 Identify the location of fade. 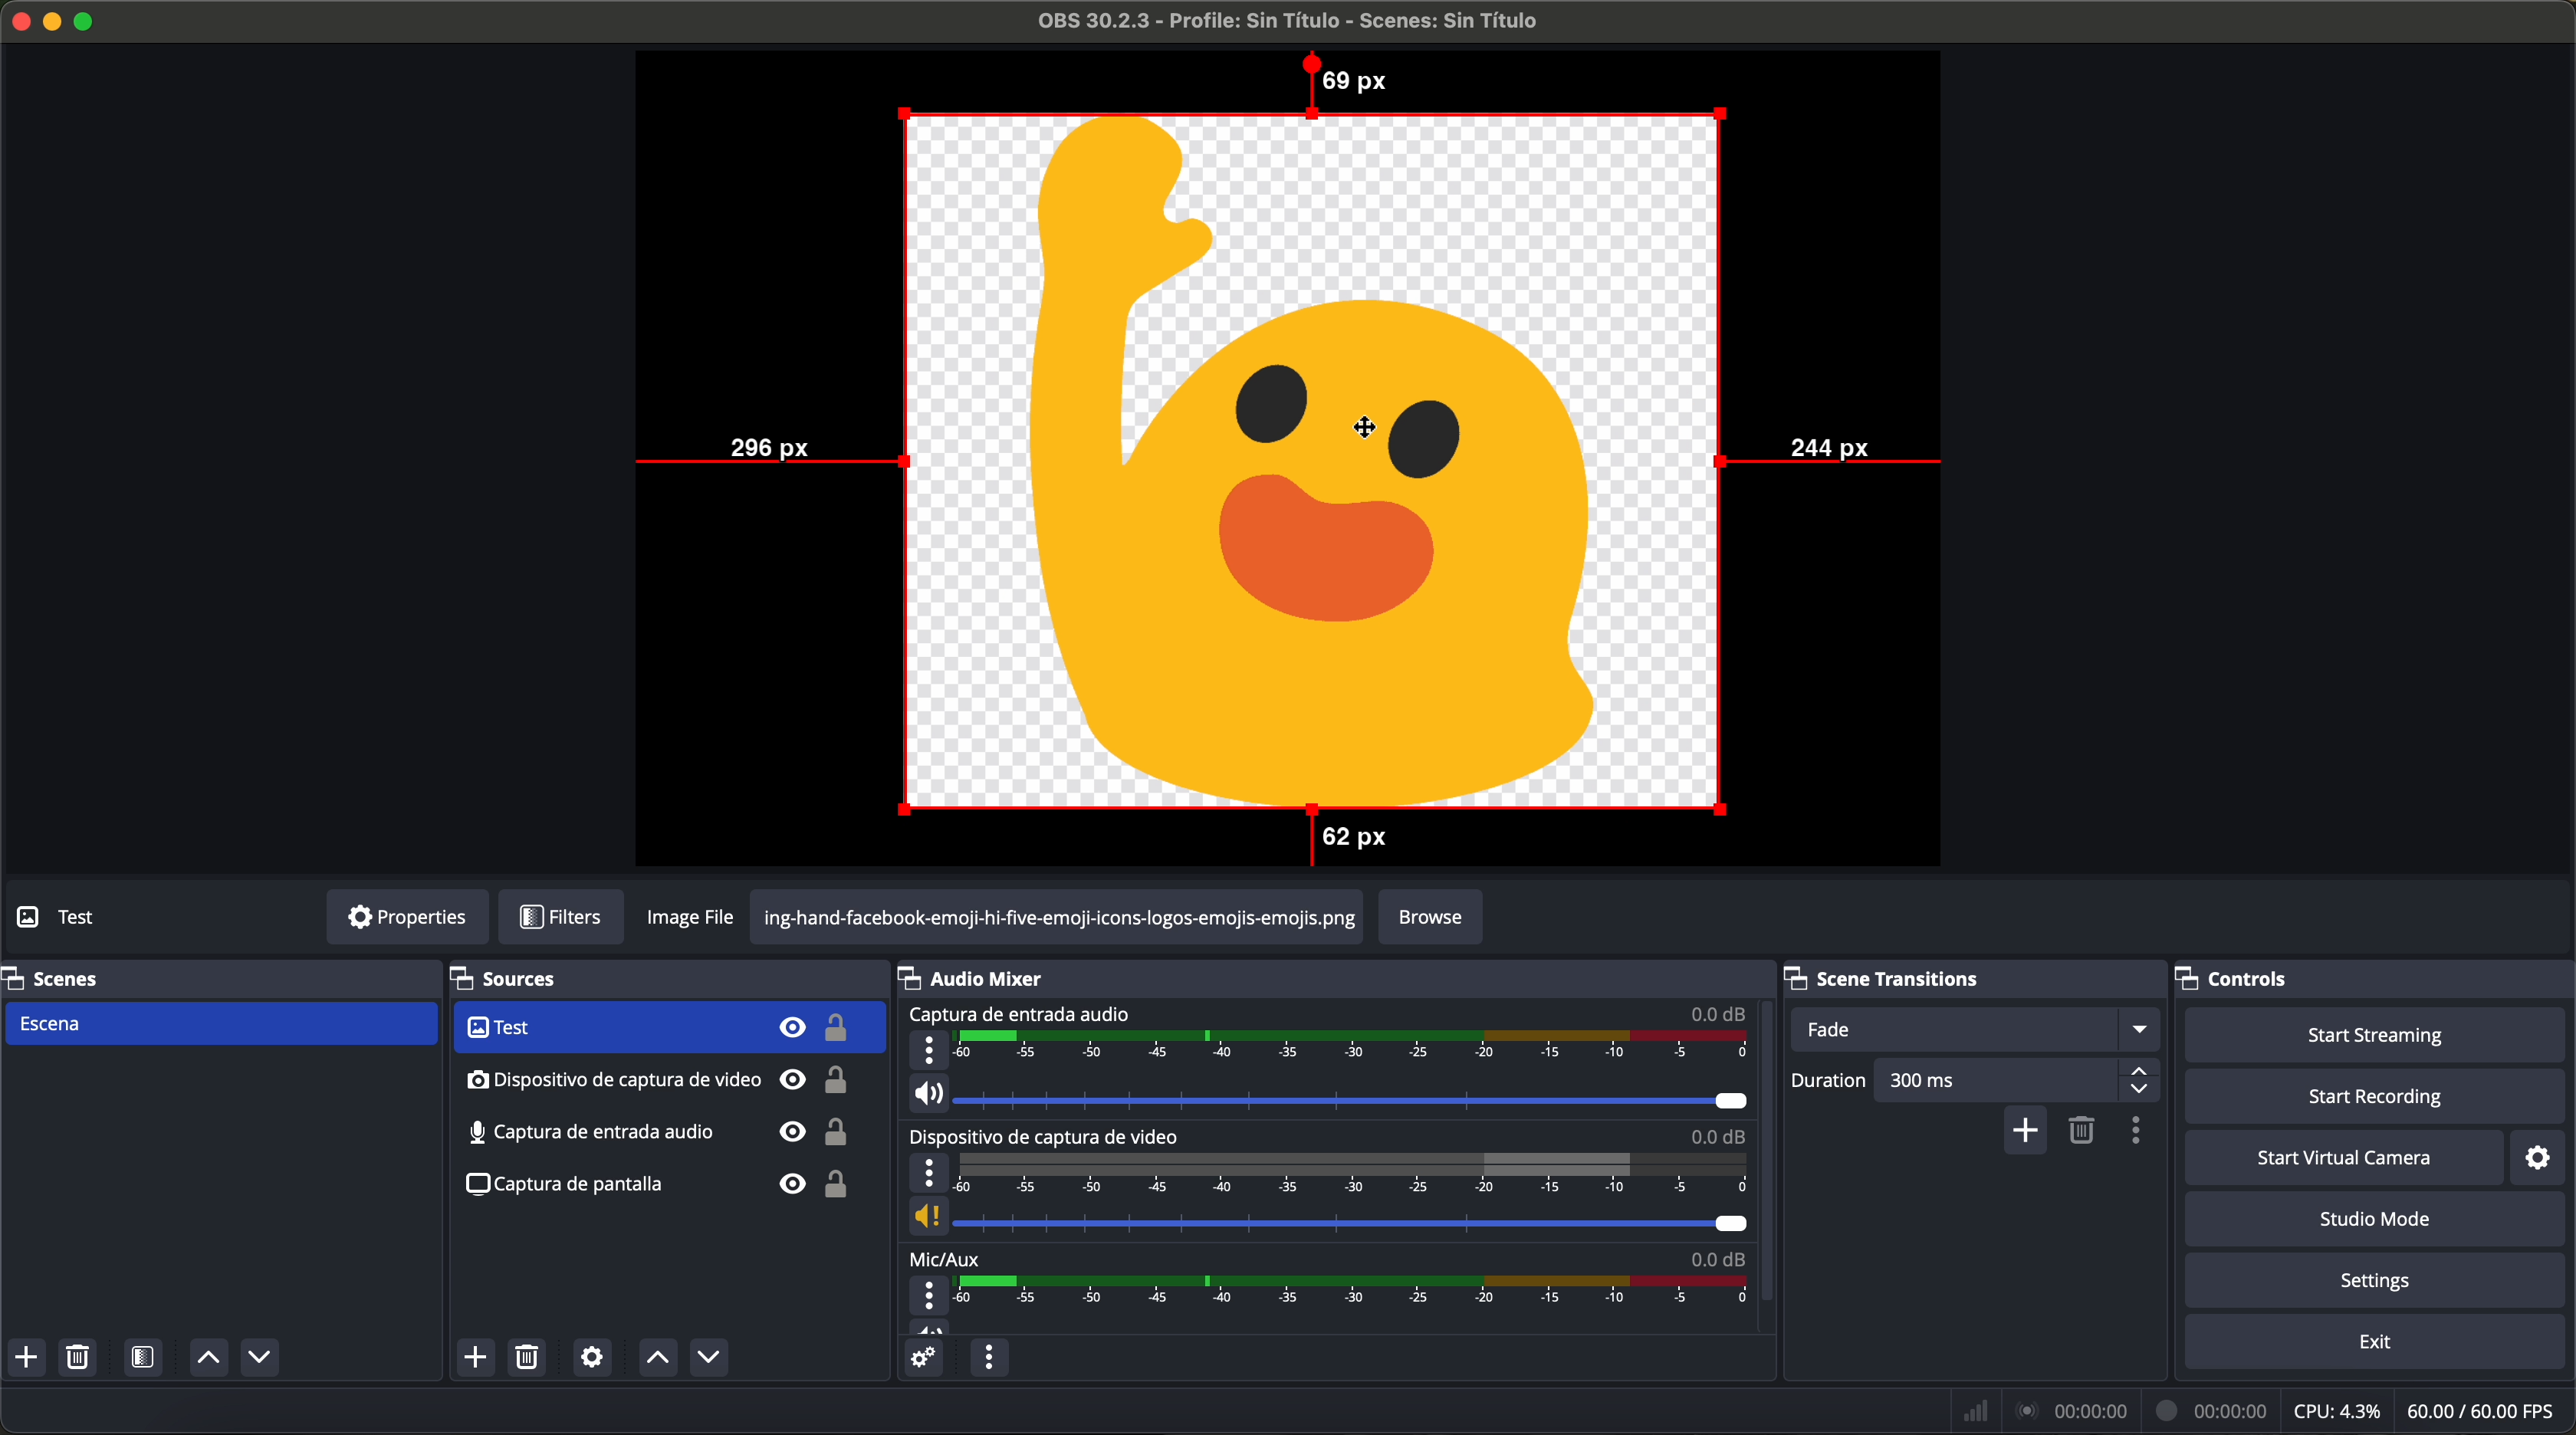
(1972, 1029).